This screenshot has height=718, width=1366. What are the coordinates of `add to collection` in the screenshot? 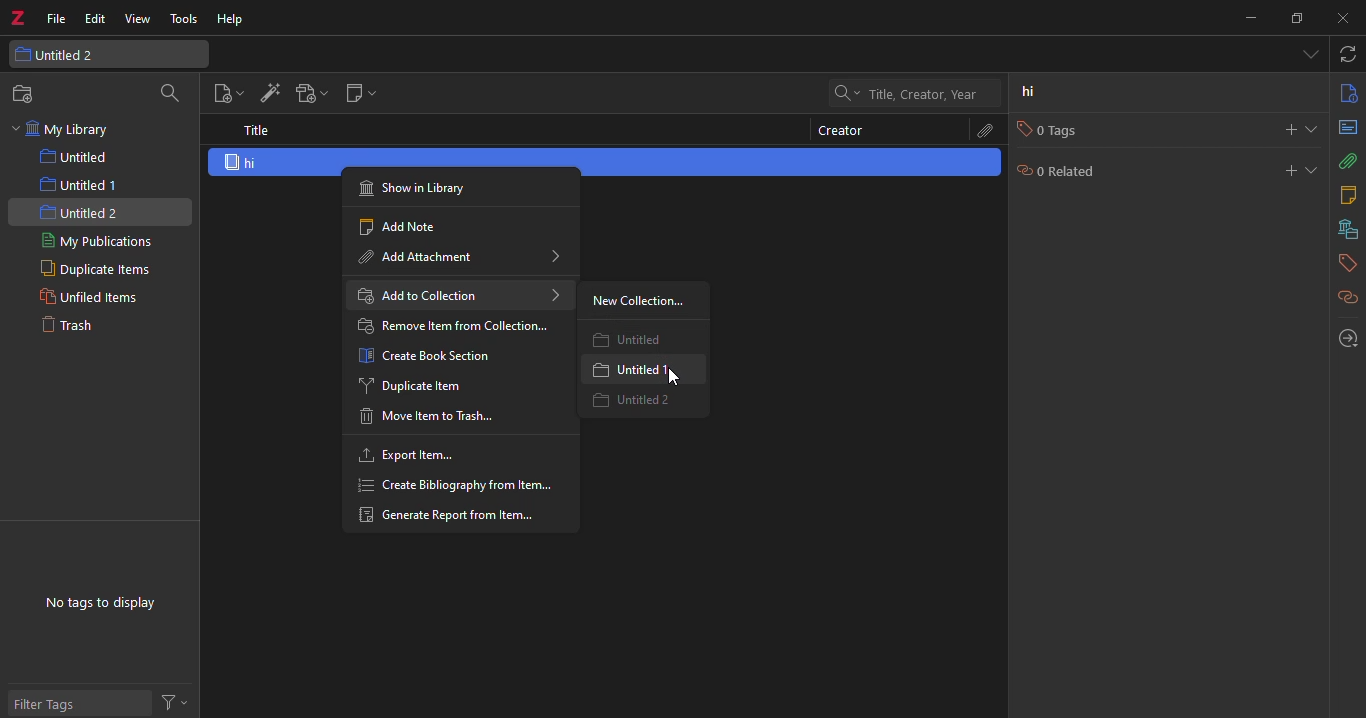 It's located at (455, 295).